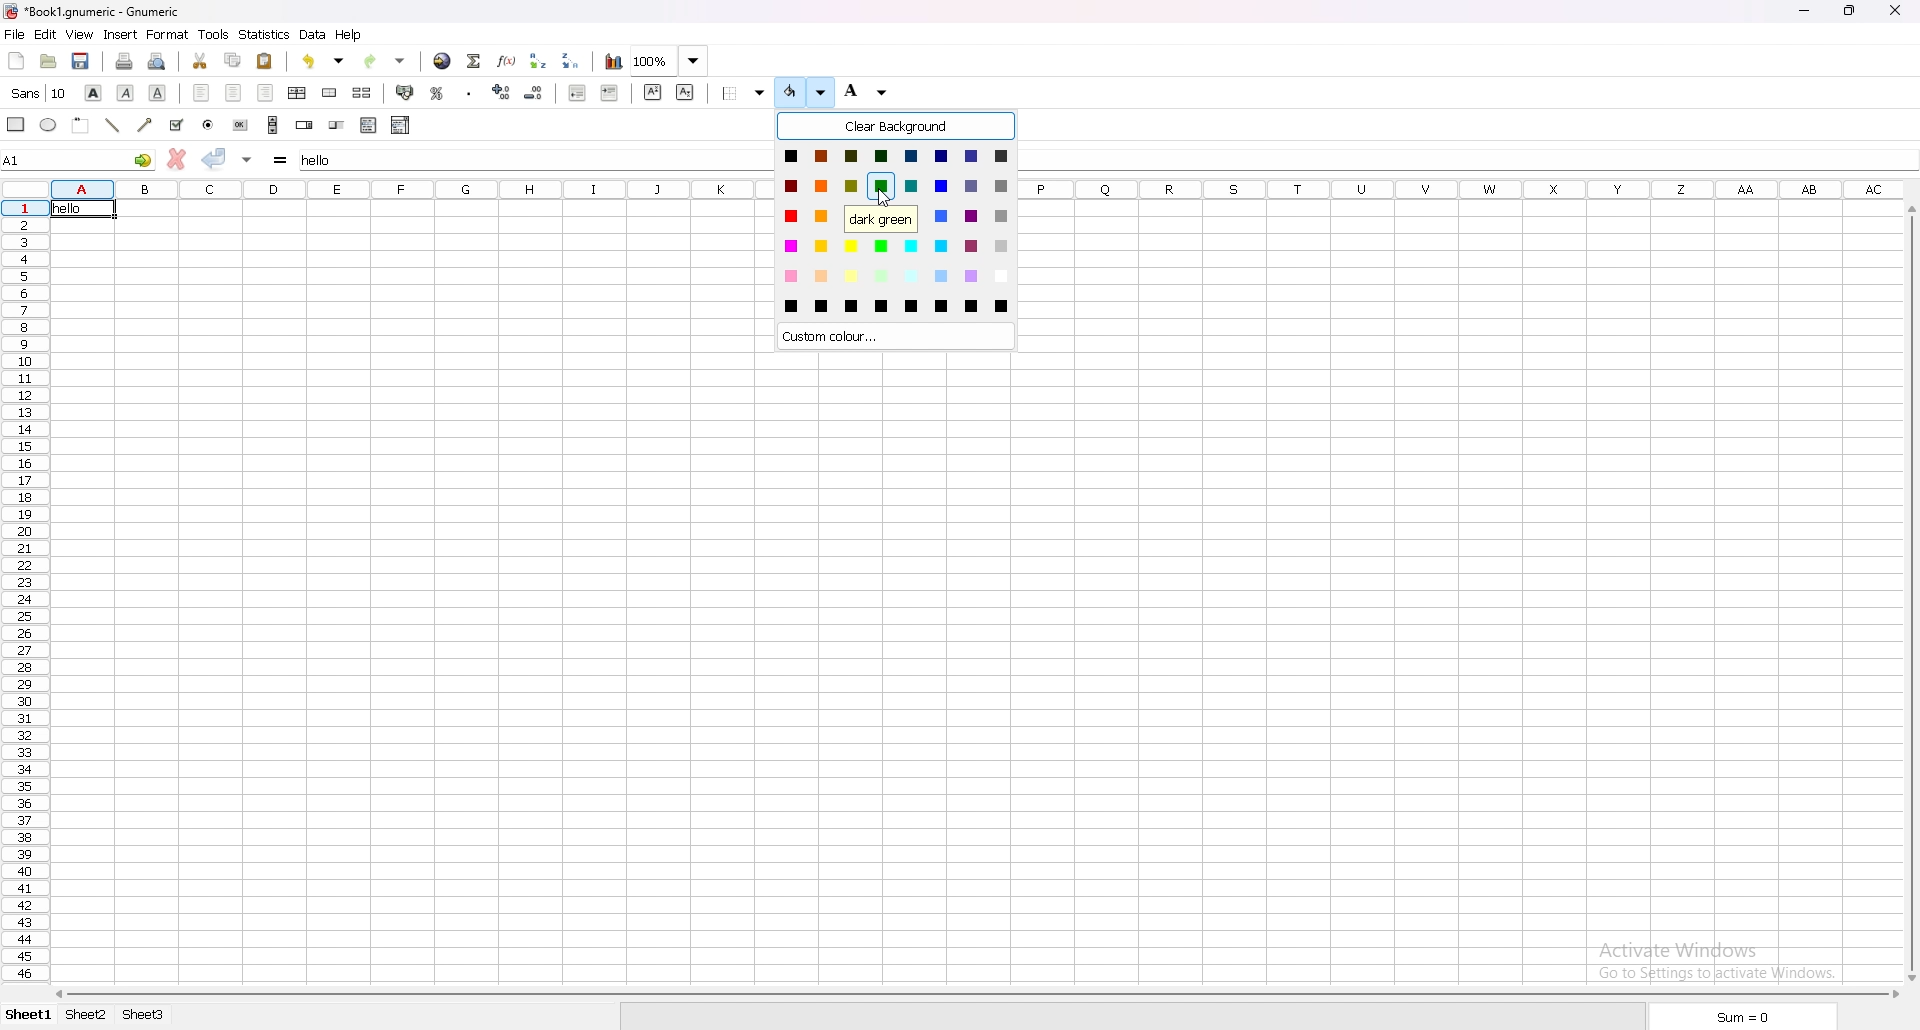 The width and height of the screenshot is (1920, 1030). I want to click on Sheet 2, so click(88, 1017).